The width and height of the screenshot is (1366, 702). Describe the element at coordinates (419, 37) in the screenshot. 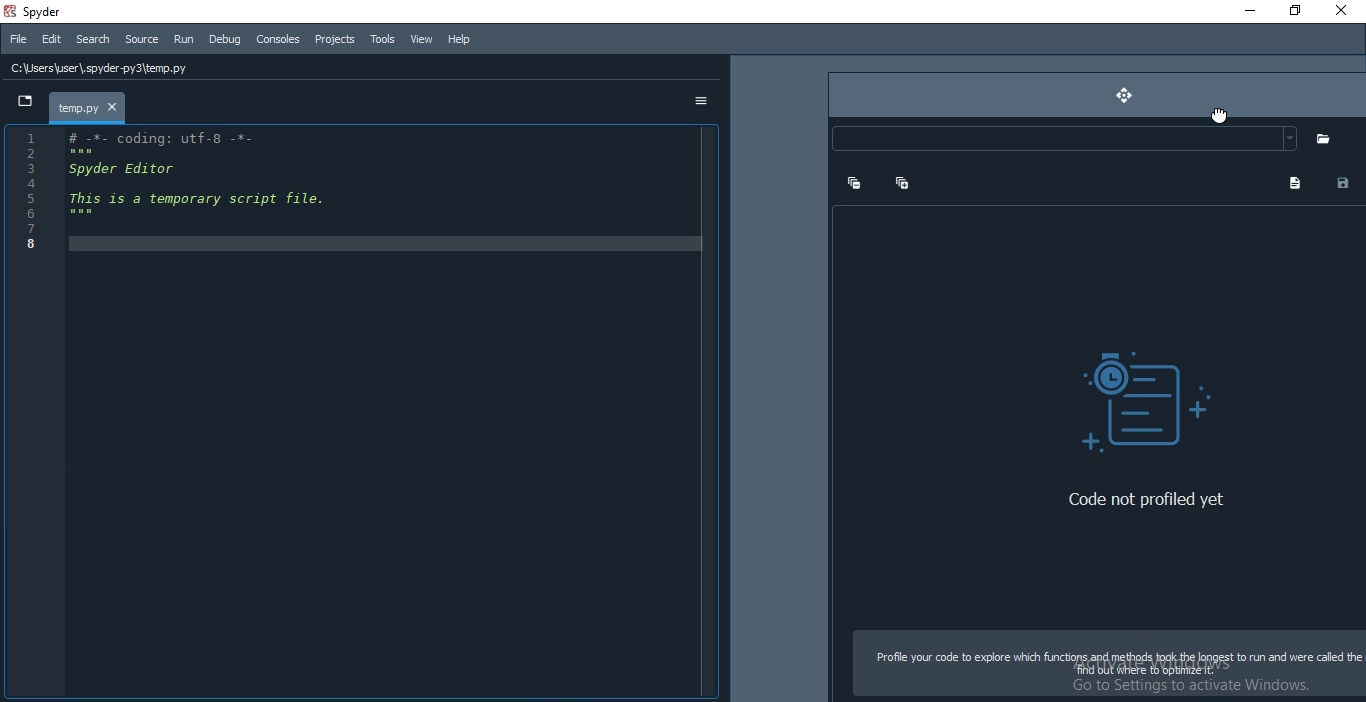

I see `View` at that location.